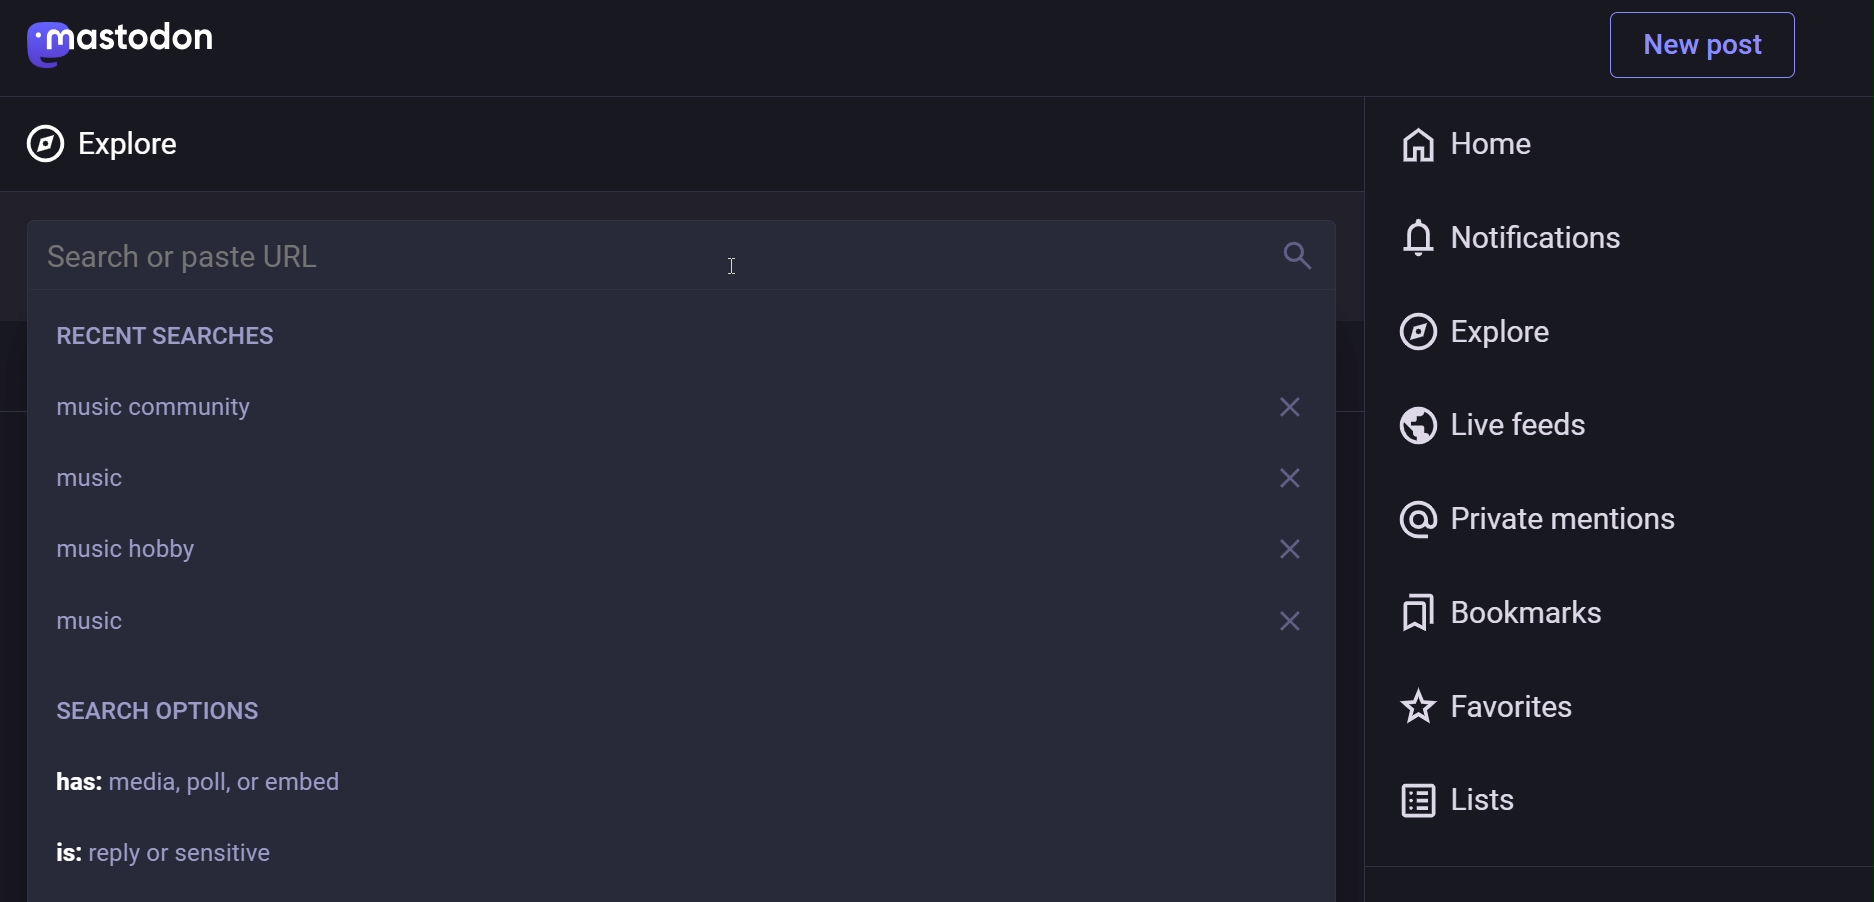  What do you see at coordinates (1495, 611) in the screenshot?
I see `bookmark` at bounding box center [1495, 611].